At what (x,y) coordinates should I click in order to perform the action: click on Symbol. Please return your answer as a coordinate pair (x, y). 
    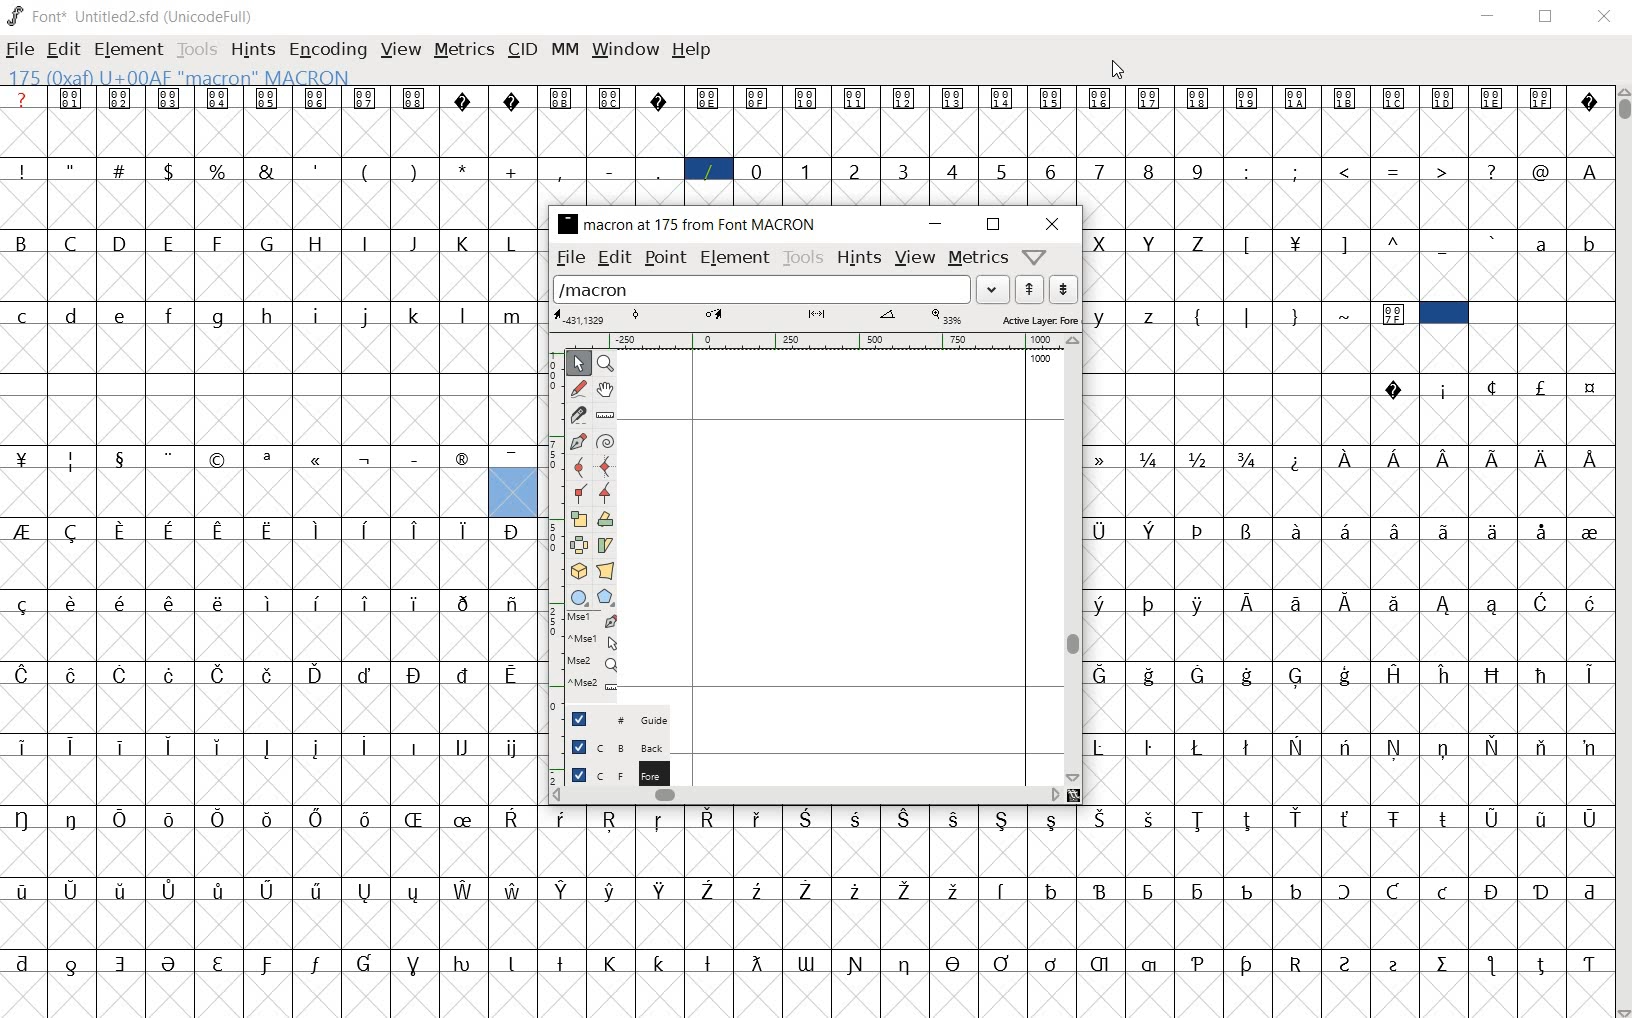
    Looking at the image, I should click on (1250, 964).